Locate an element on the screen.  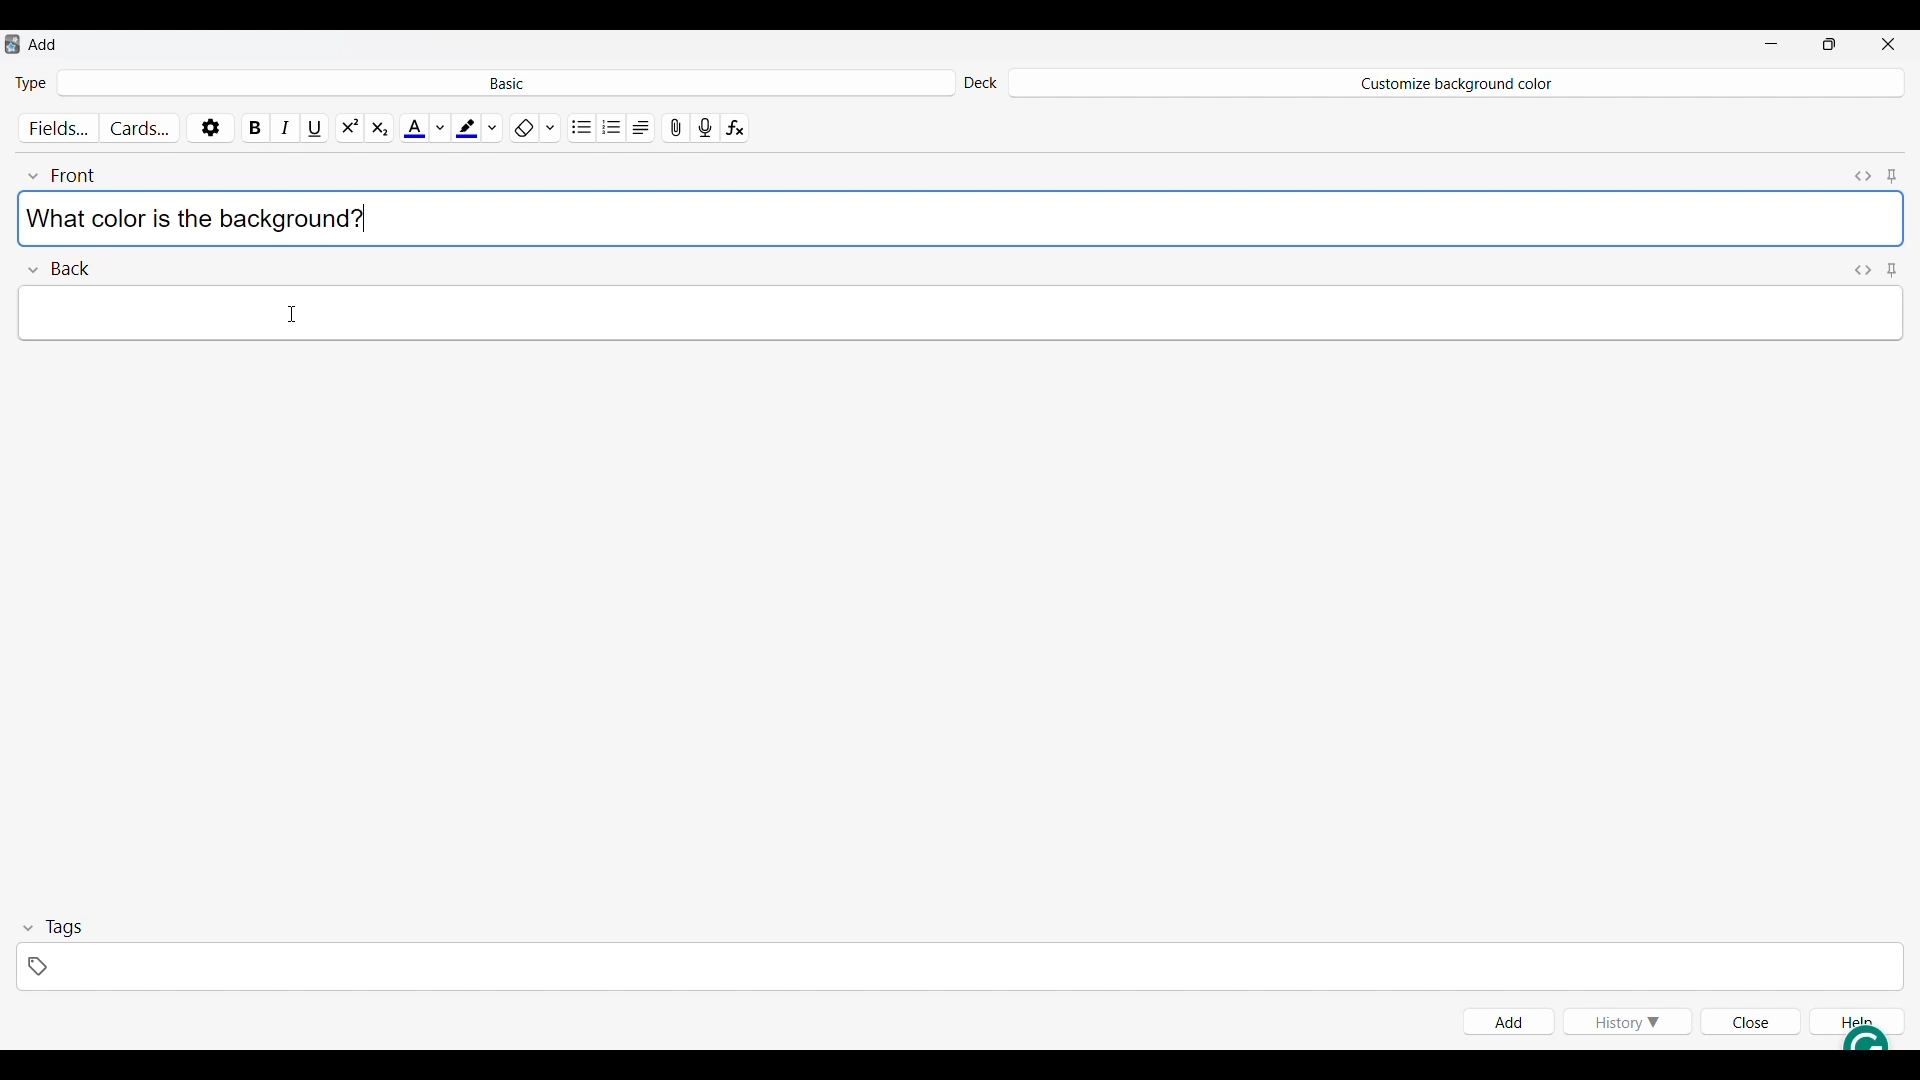
Show interface in smaller tab is located at coordinates (1830, 44).